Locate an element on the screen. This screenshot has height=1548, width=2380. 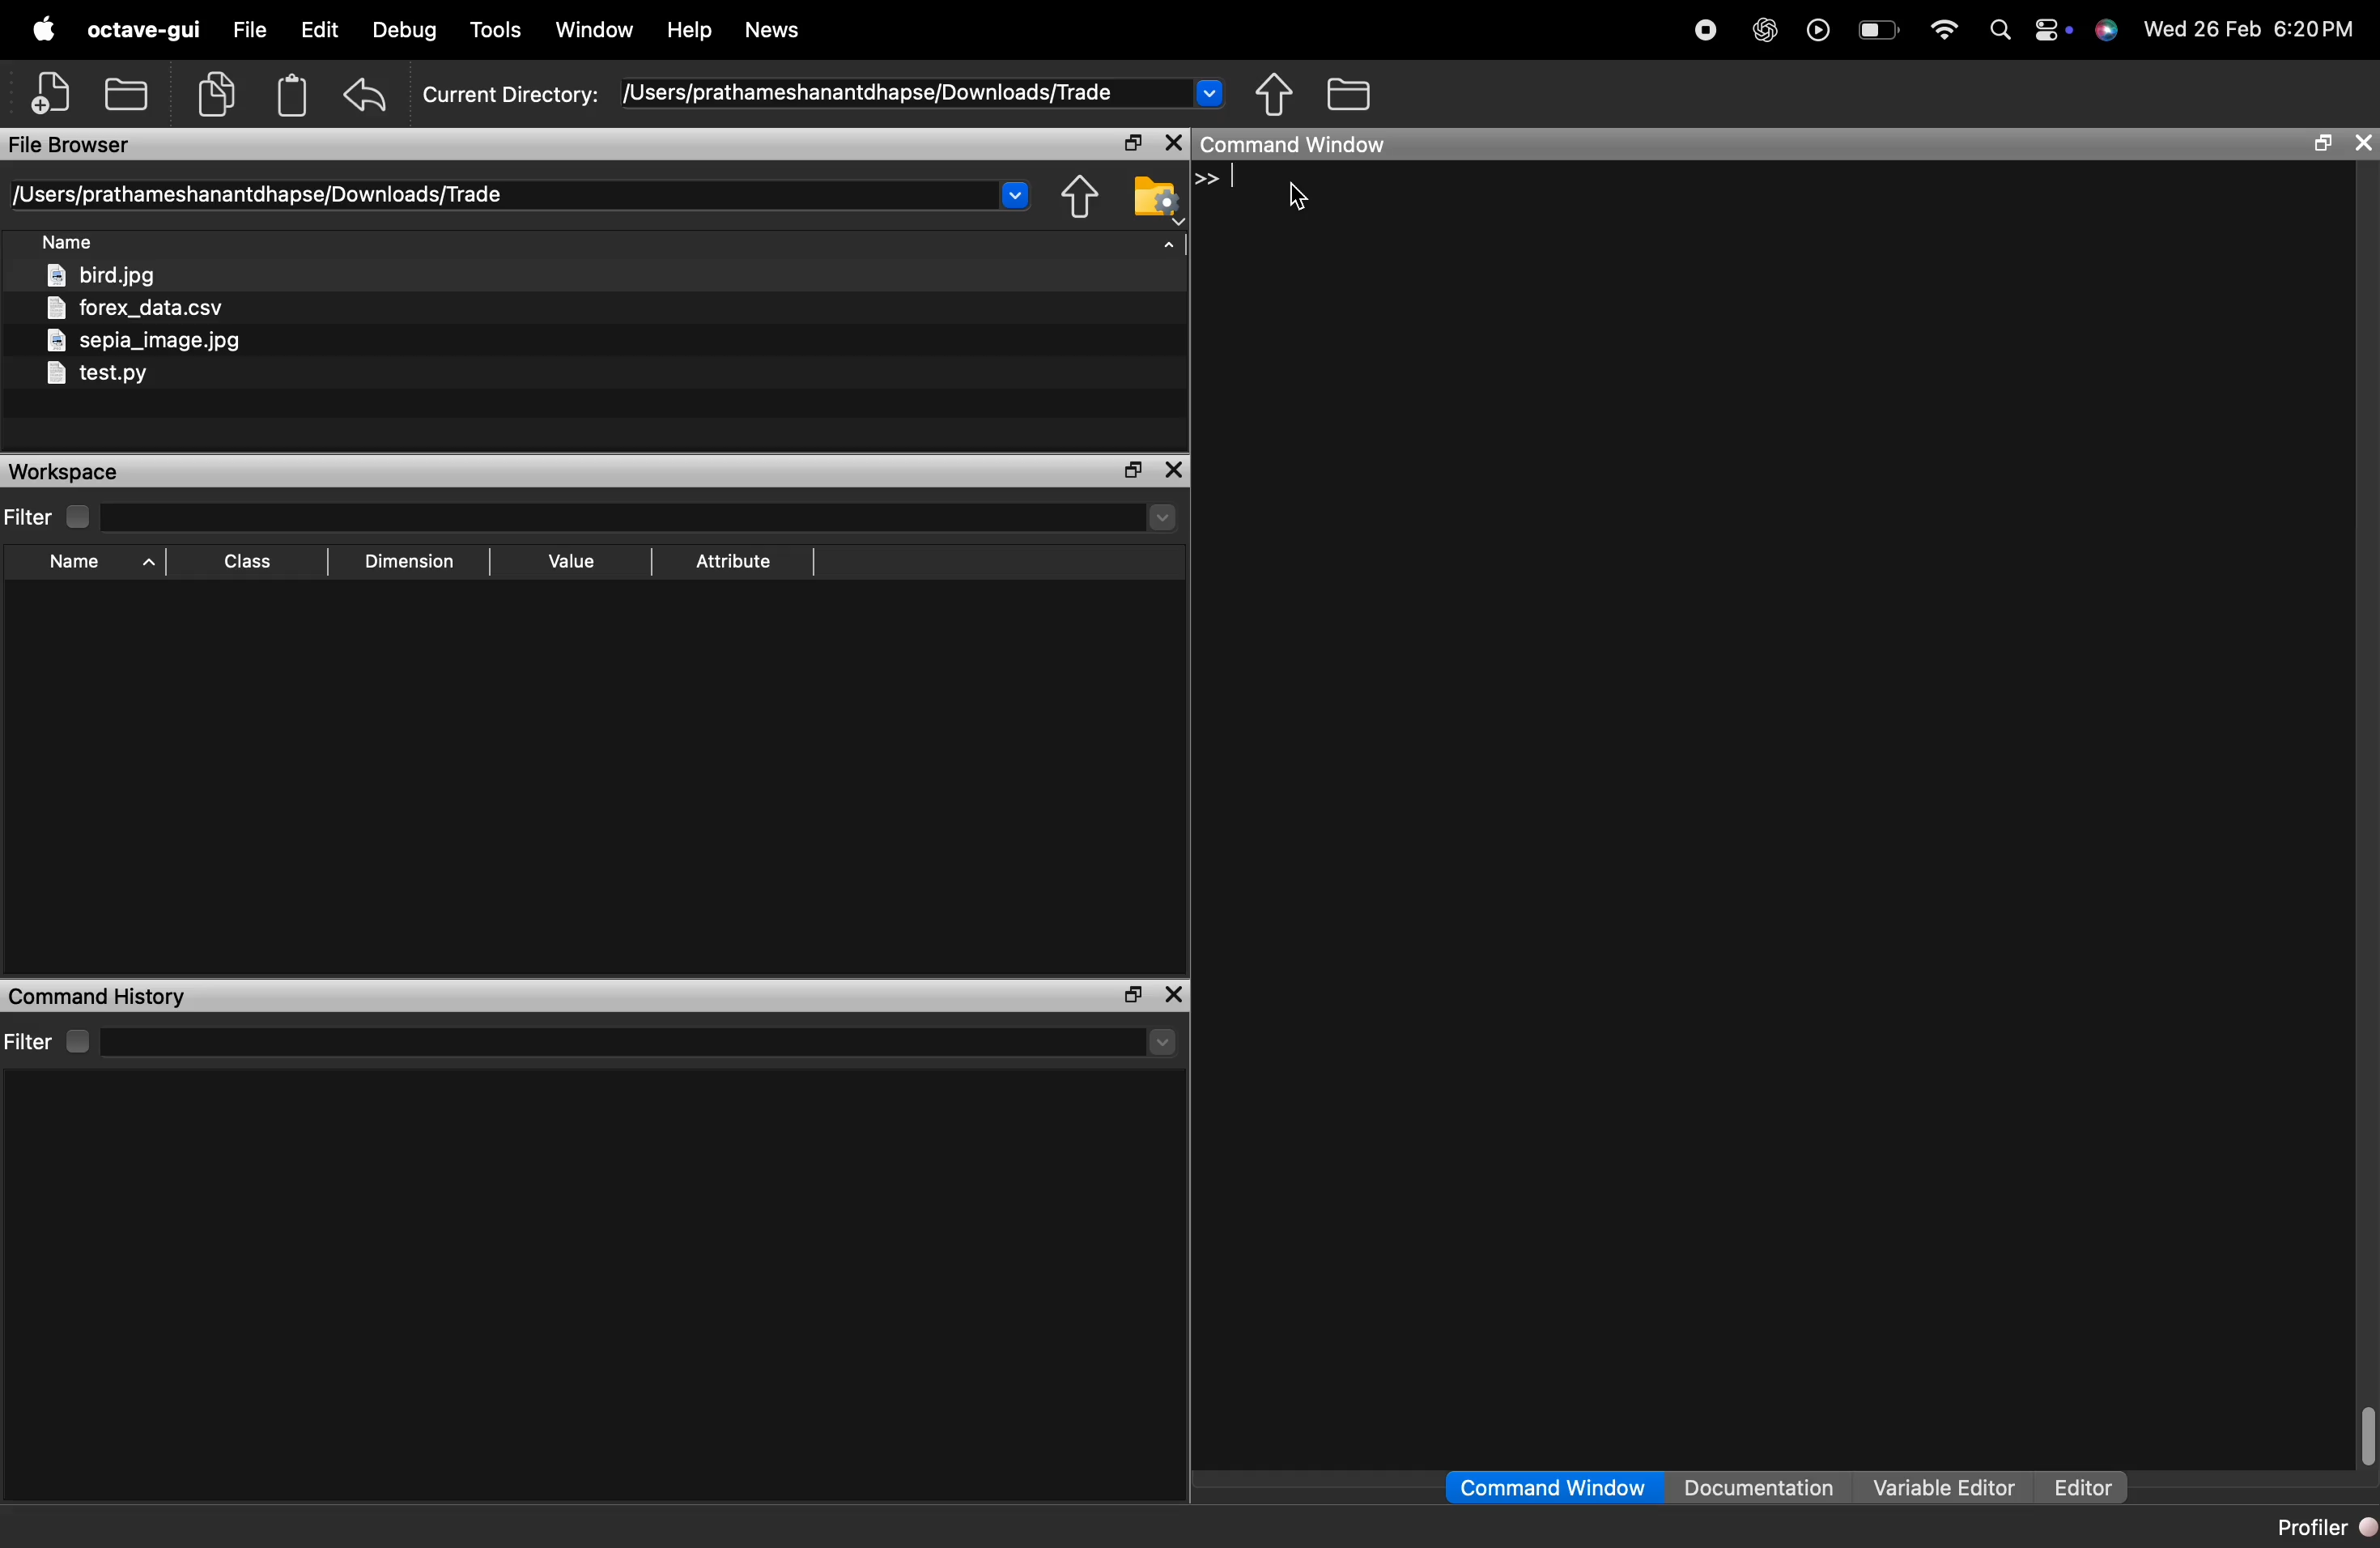
run is located at coordinates (1819, 29).